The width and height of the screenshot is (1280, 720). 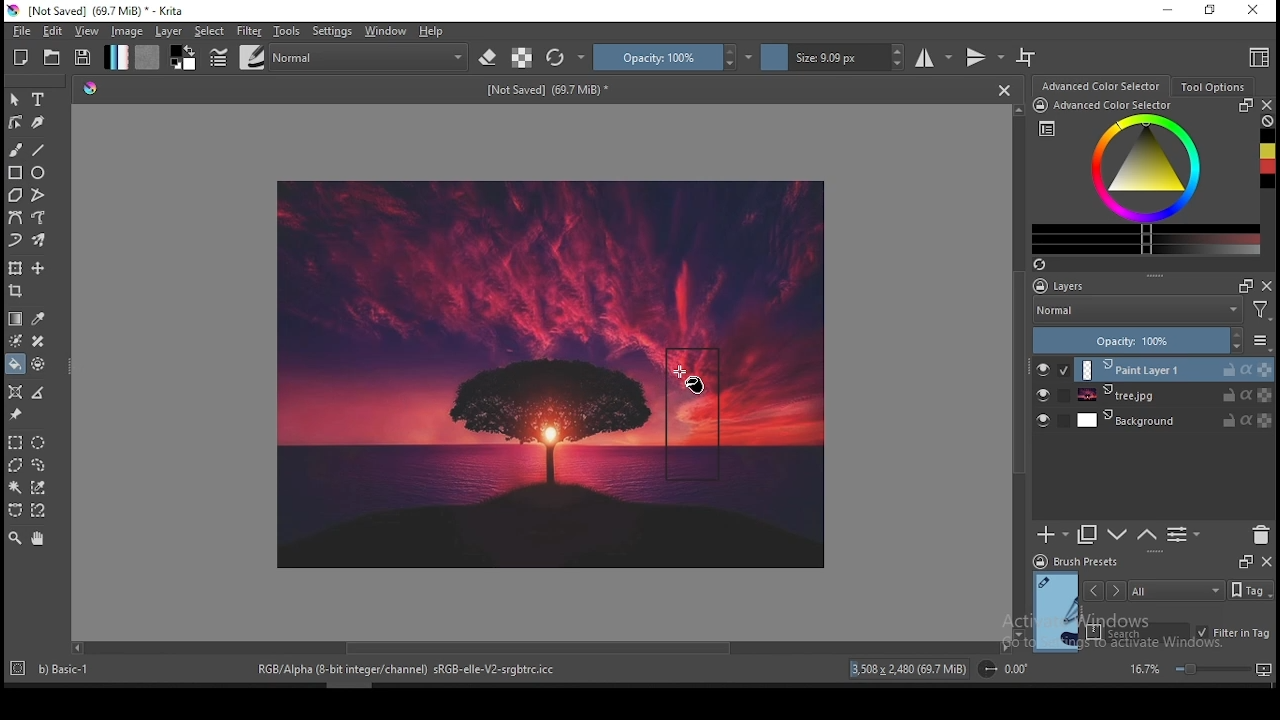 I want to click on gradient fill, so click(x=117, y=57).